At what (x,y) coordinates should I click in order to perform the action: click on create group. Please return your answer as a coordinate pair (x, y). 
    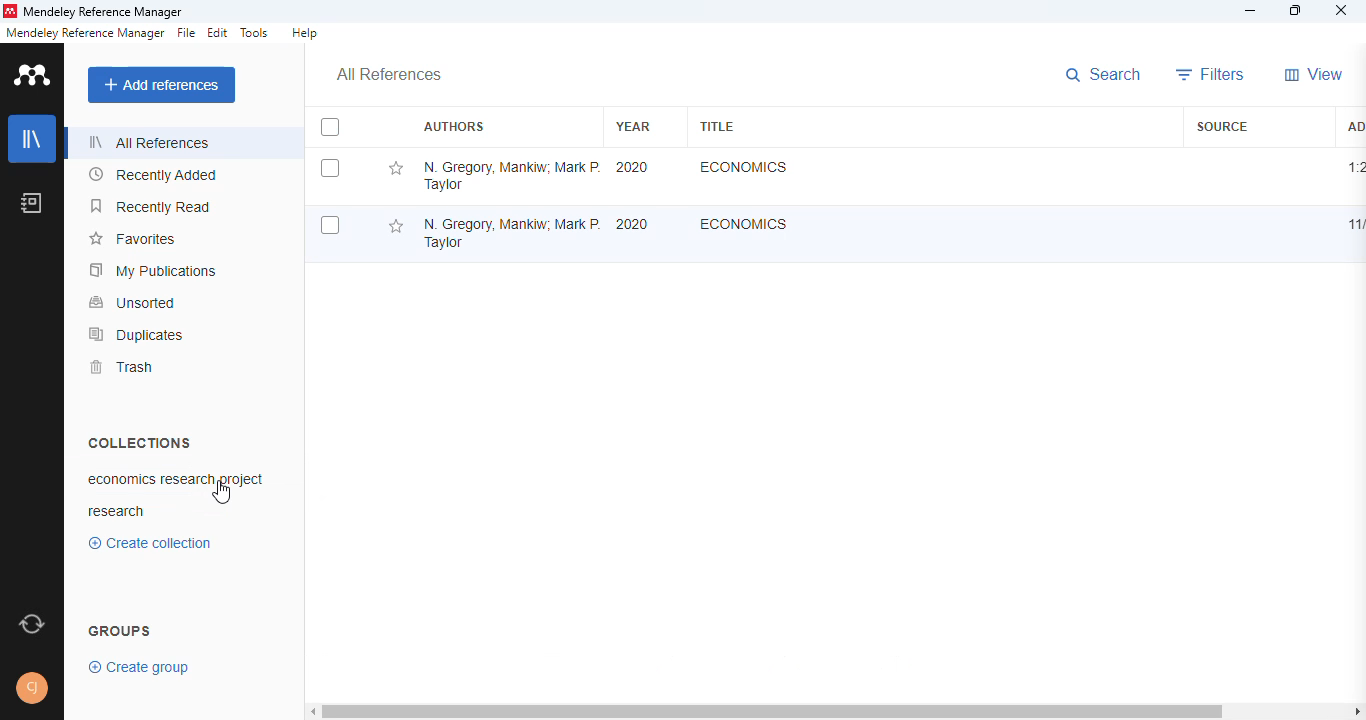
    Looking at the image, I should click on (141, 666).